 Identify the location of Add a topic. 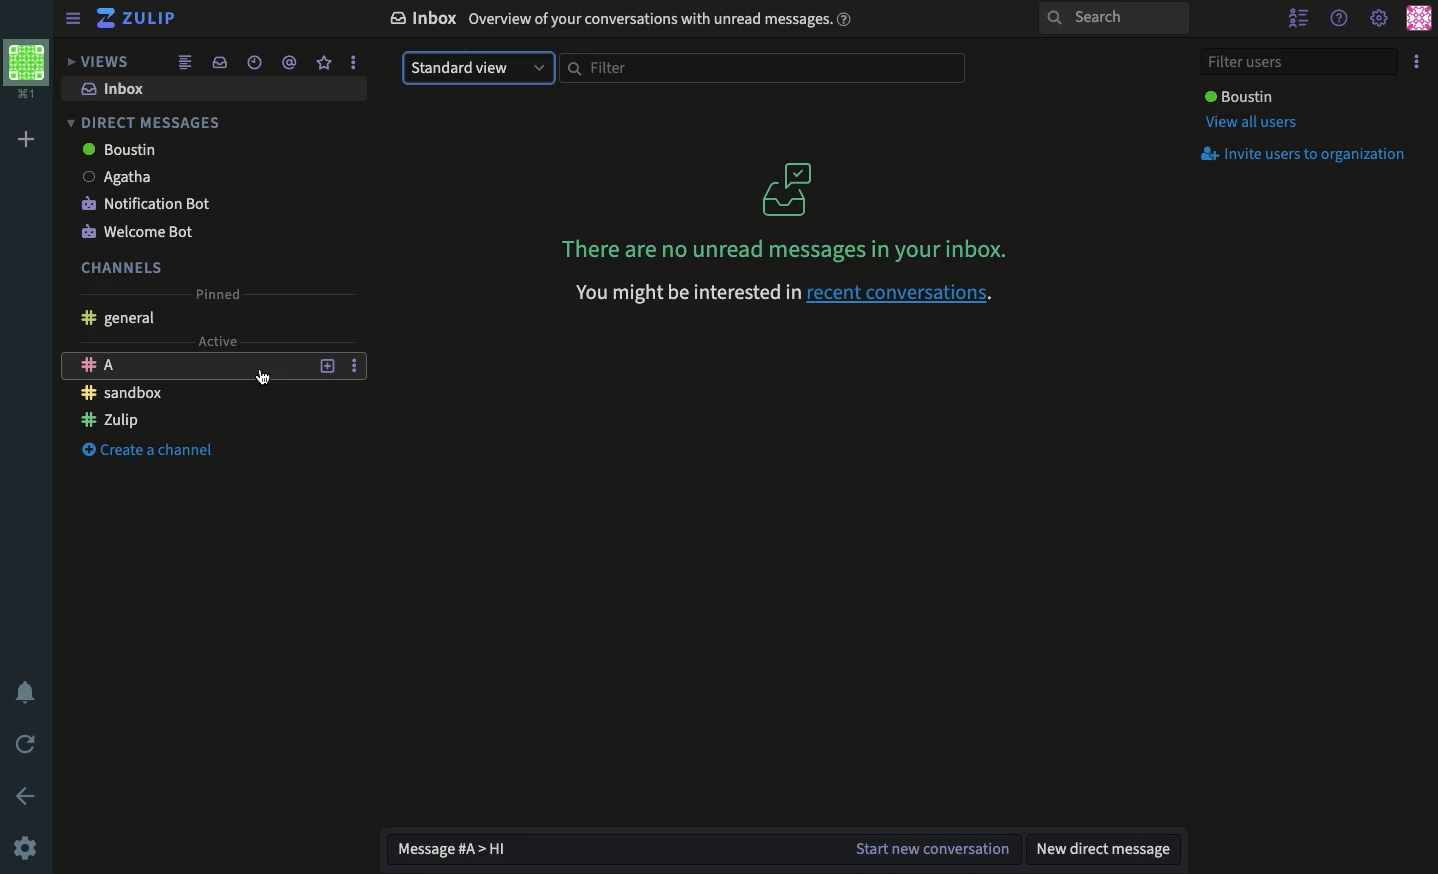
(330, 367).